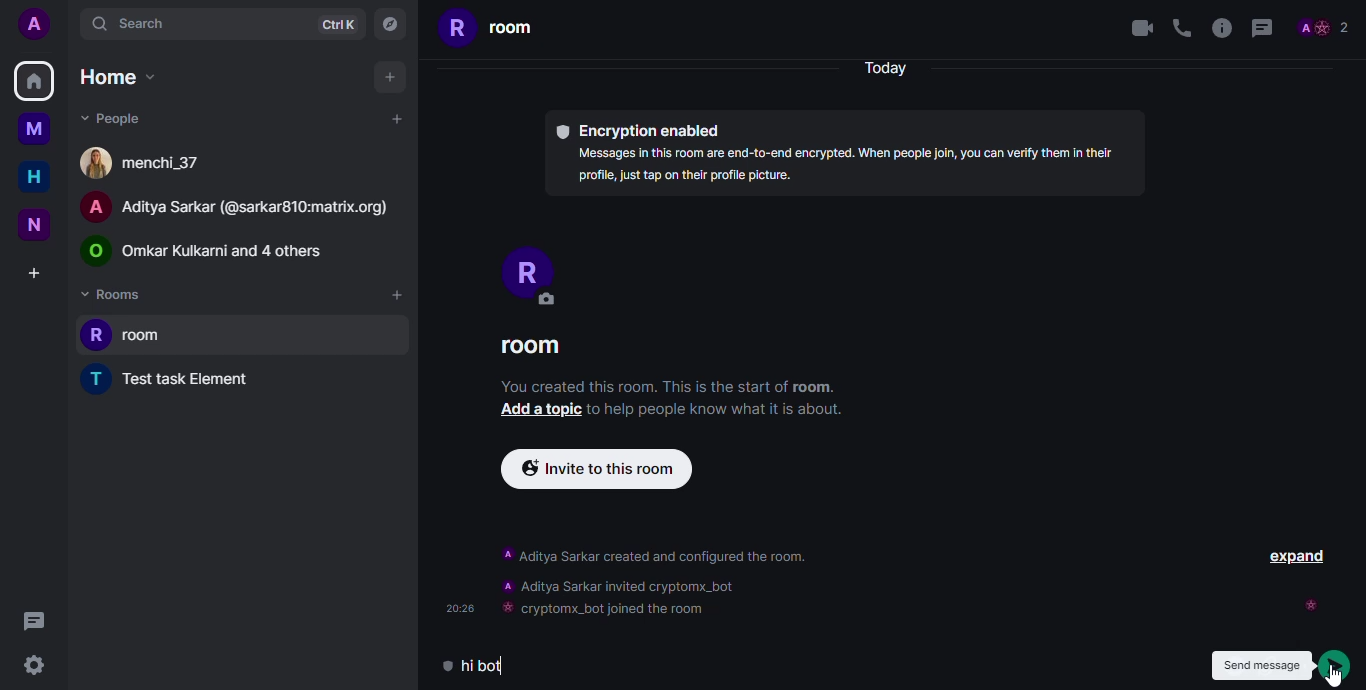 The width and height of the screenshot is (1366, 690). I want to click on Cursor, so click(1332, 675).